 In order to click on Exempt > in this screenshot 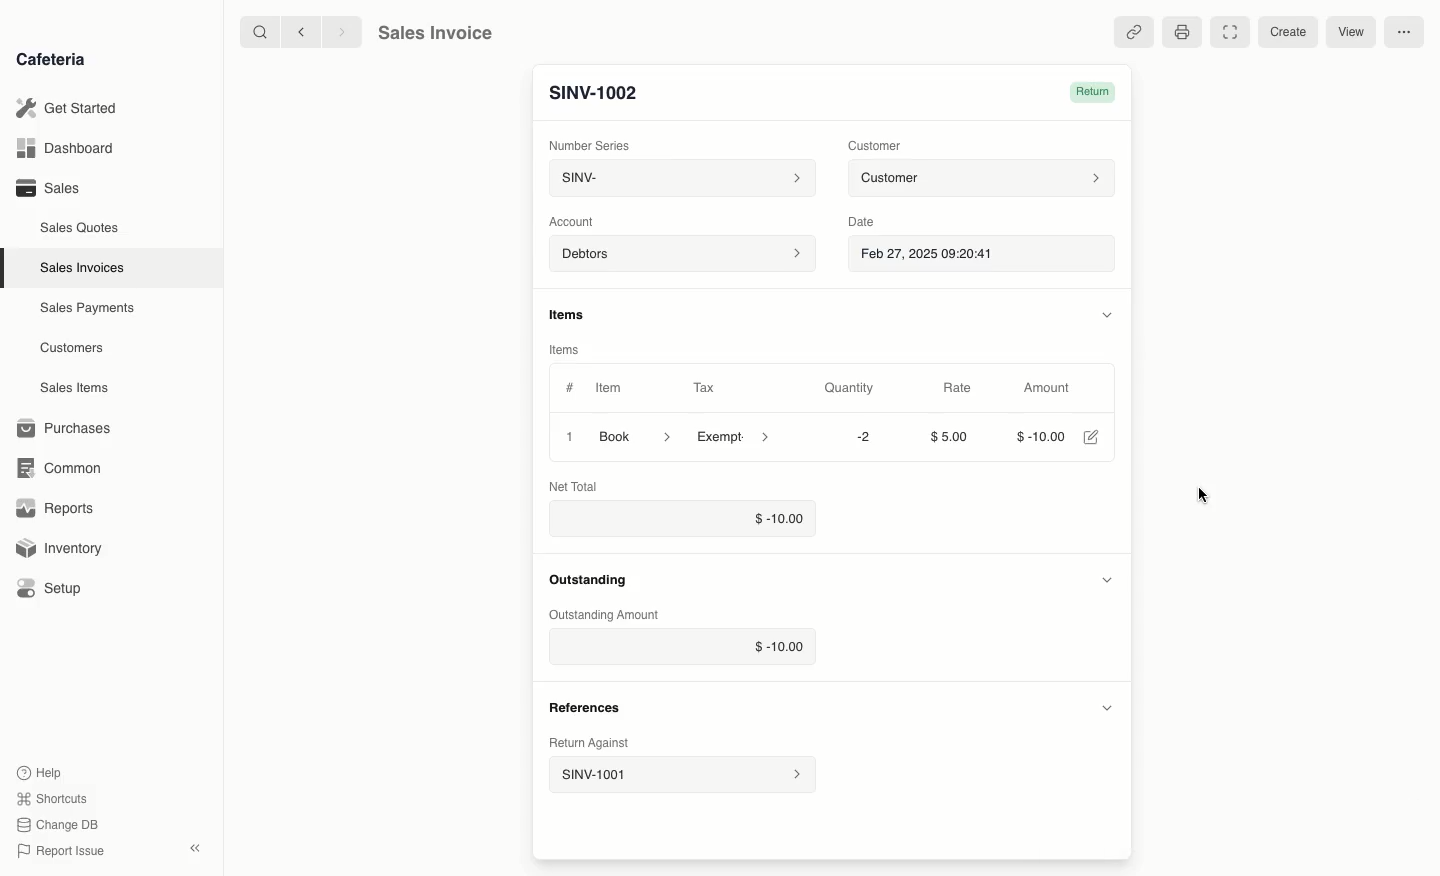, I will do `click(735, 438)`.